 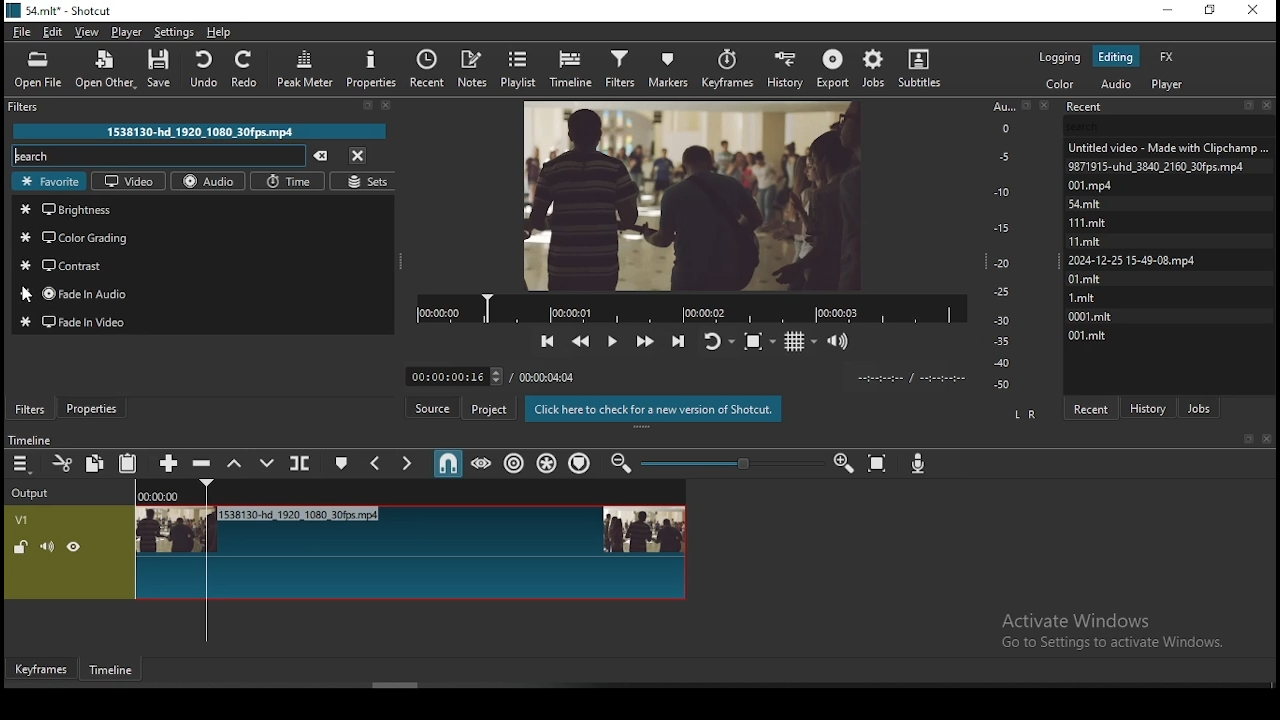 I want to click on time, so click(x=287, y=182).